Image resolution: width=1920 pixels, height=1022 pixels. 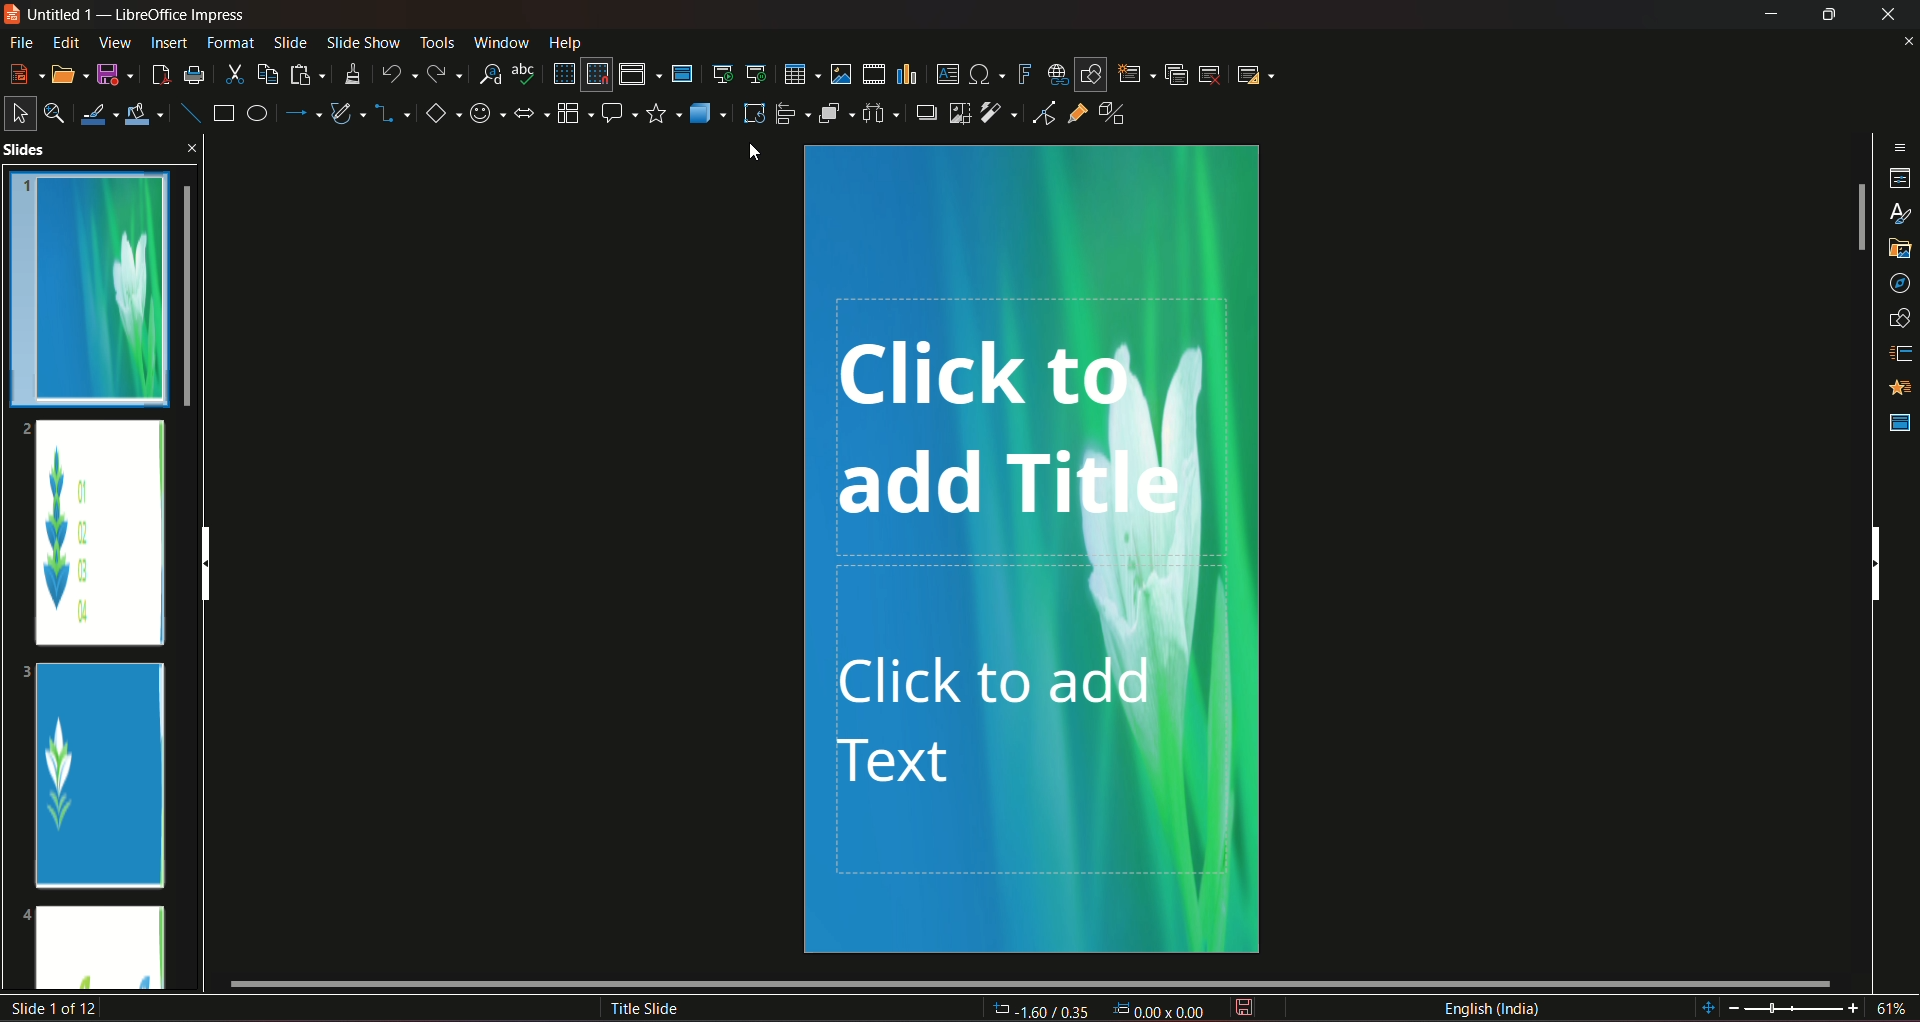 What do you see at coordinates (1895, 389) in the screenshot?
I see `animation` at bounding box center [1895, 389].